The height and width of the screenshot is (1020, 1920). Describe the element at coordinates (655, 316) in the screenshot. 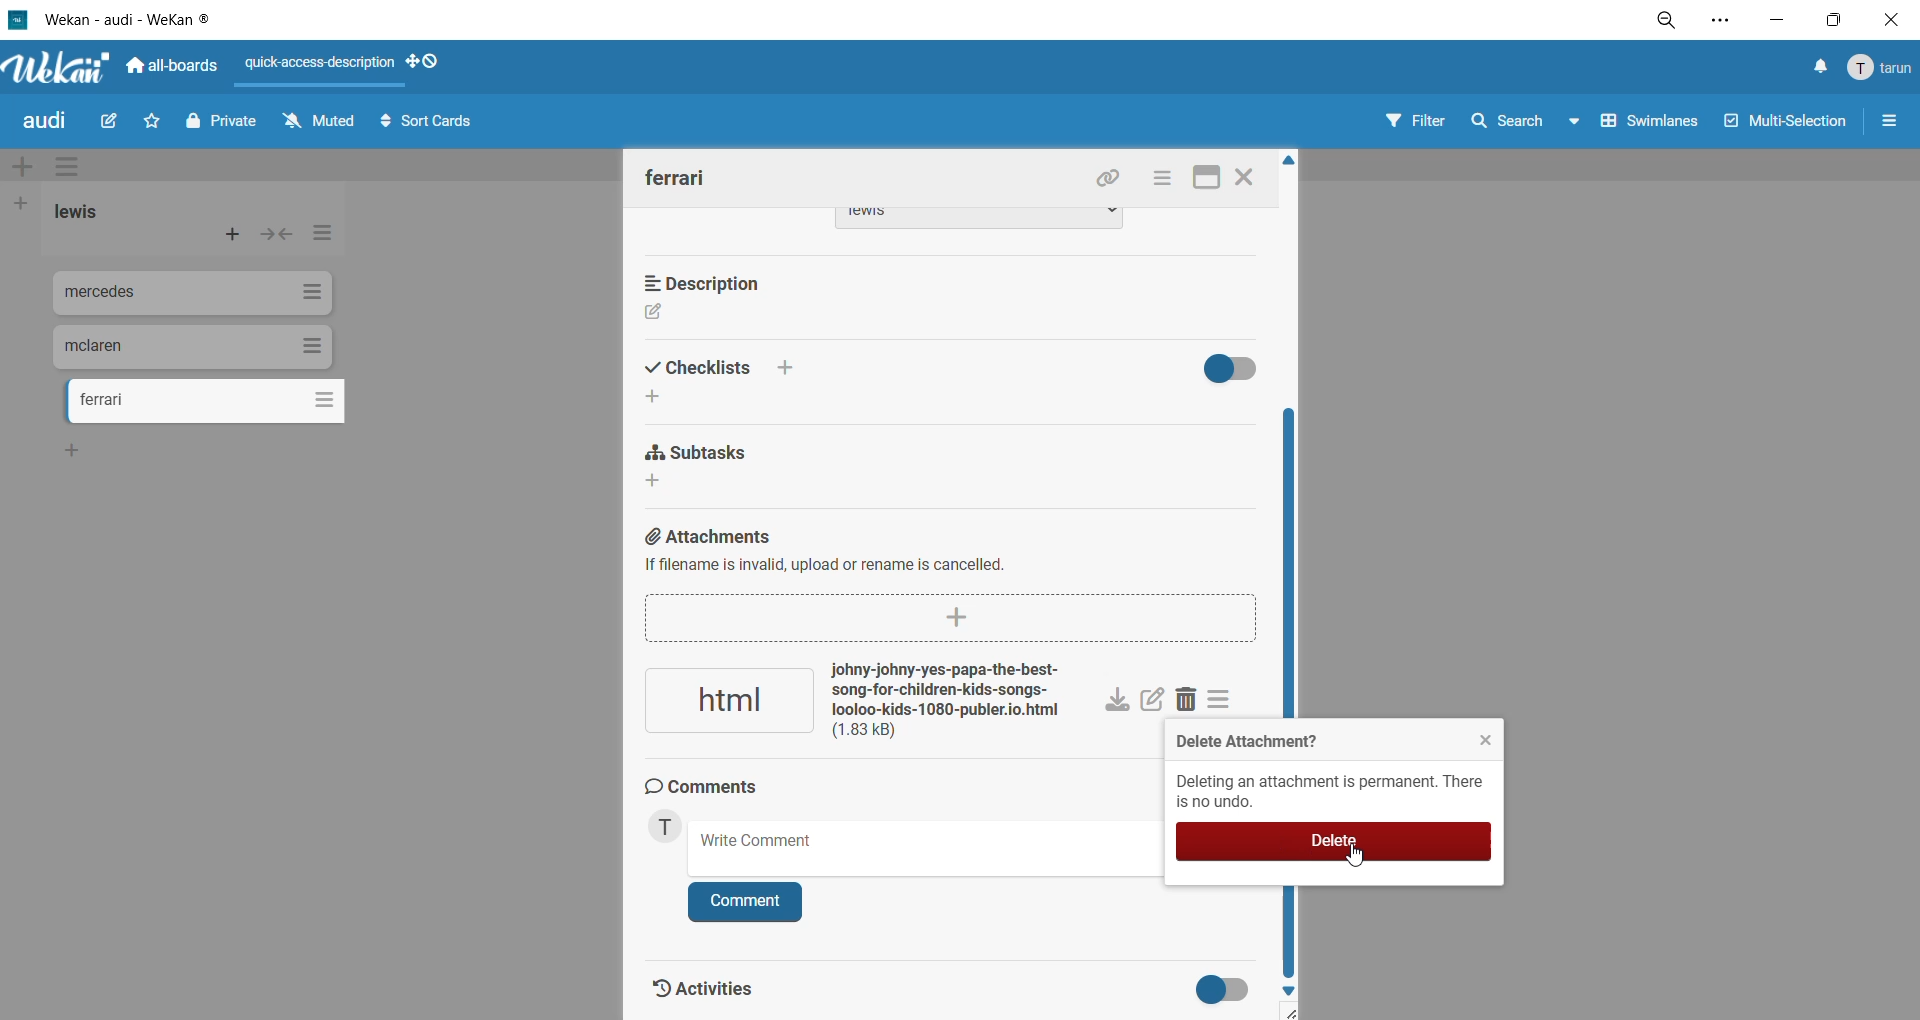

I see `edit` at that location.